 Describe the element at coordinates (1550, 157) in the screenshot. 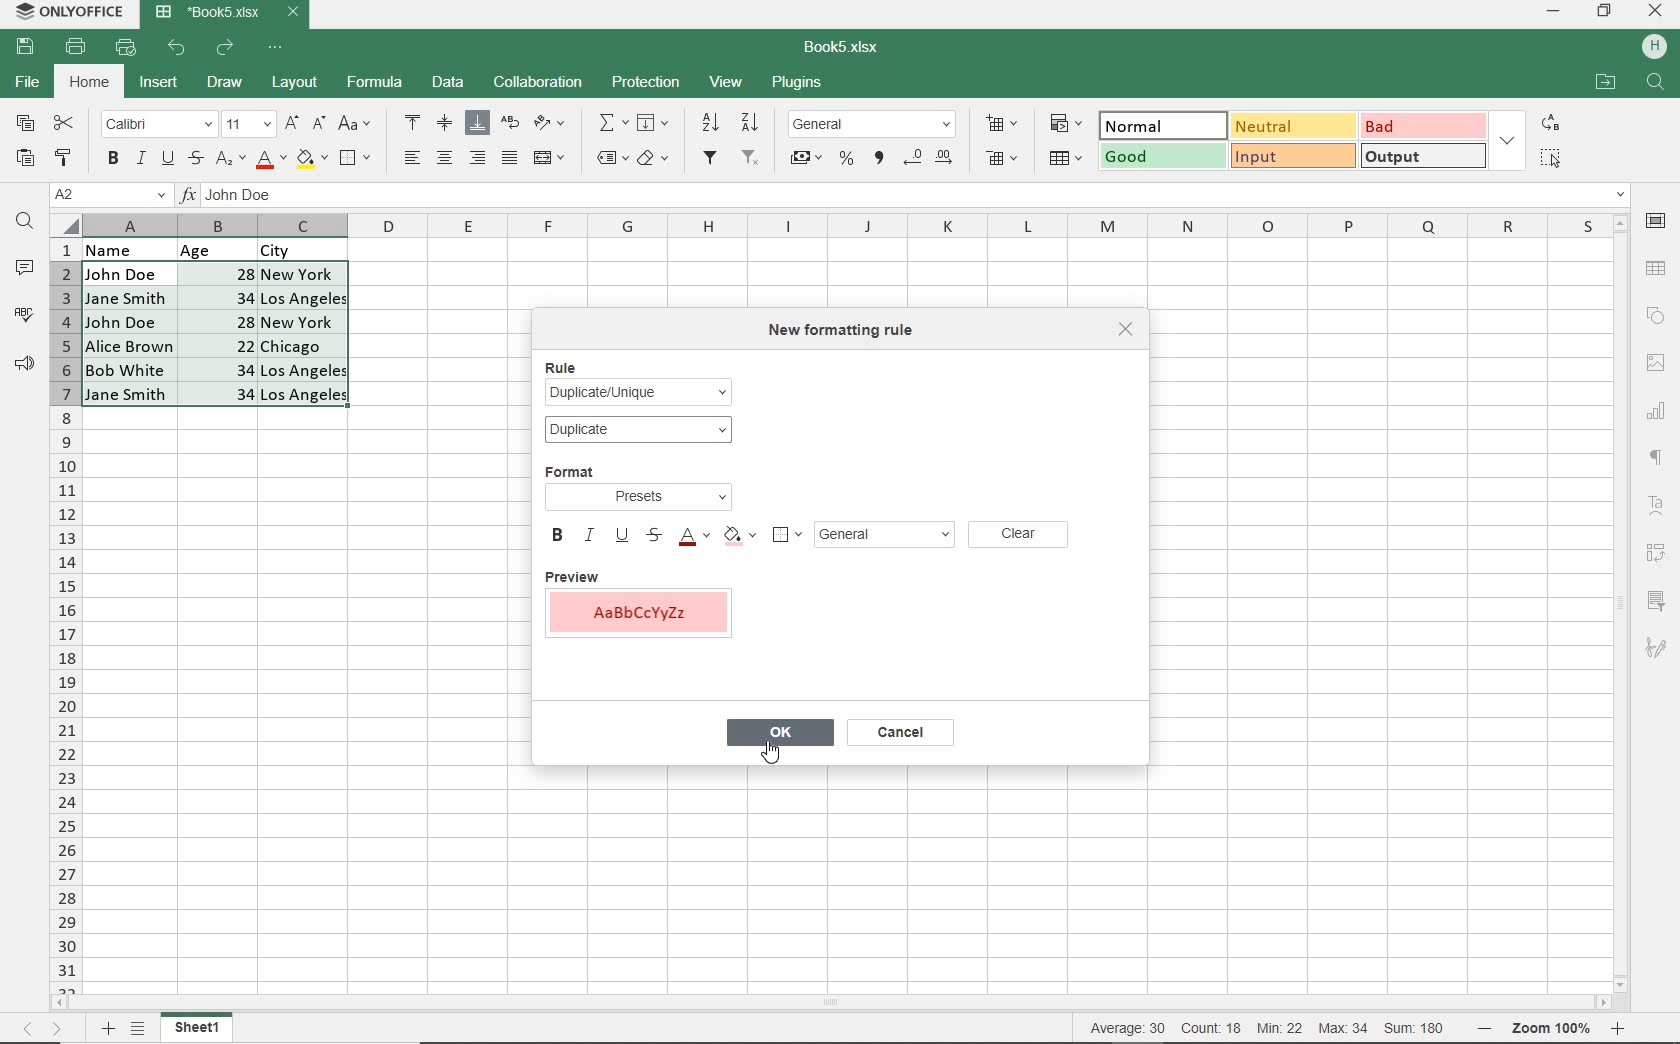

I see `SELECT ALL` at that location.